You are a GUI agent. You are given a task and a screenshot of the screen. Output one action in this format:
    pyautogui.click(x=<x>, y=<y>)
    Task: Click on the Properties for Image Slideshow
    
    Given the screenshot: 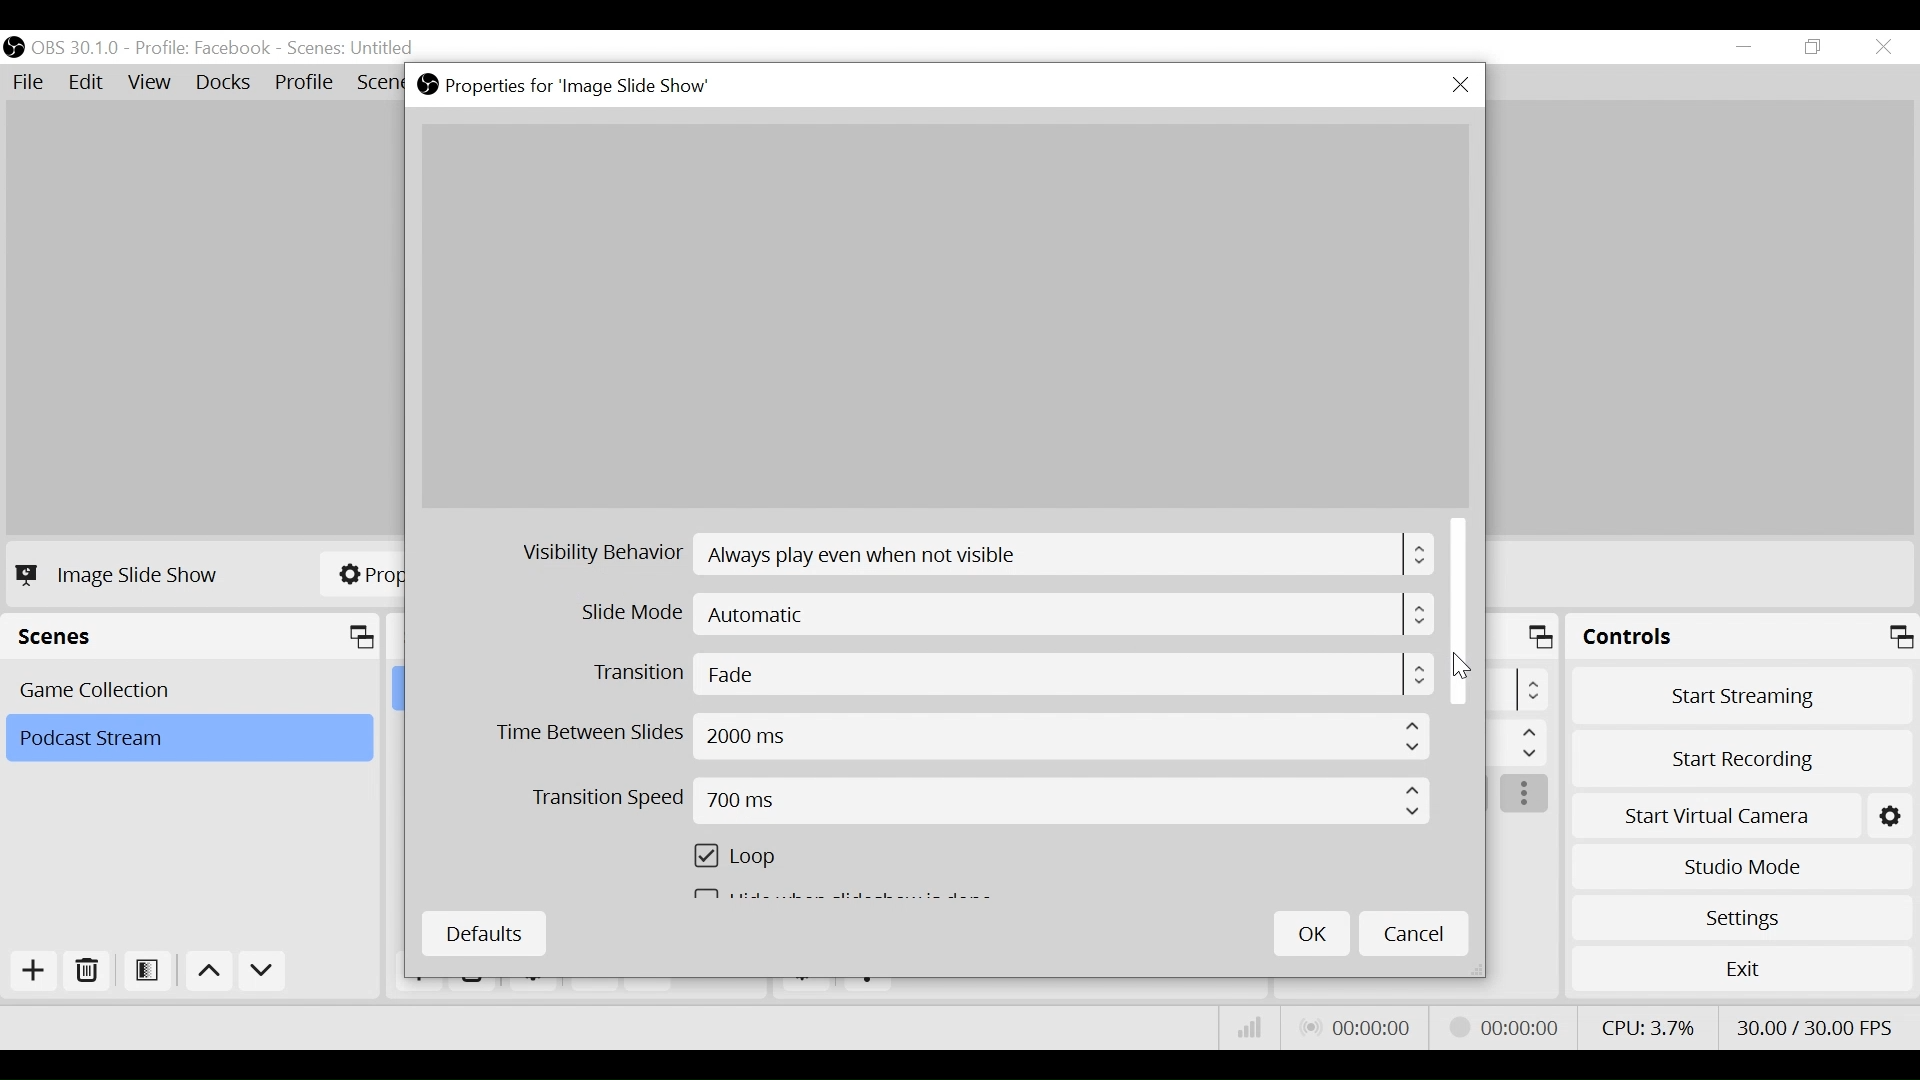 What is the action you would take?
    pyautogui.click(x=569, y=86)
    